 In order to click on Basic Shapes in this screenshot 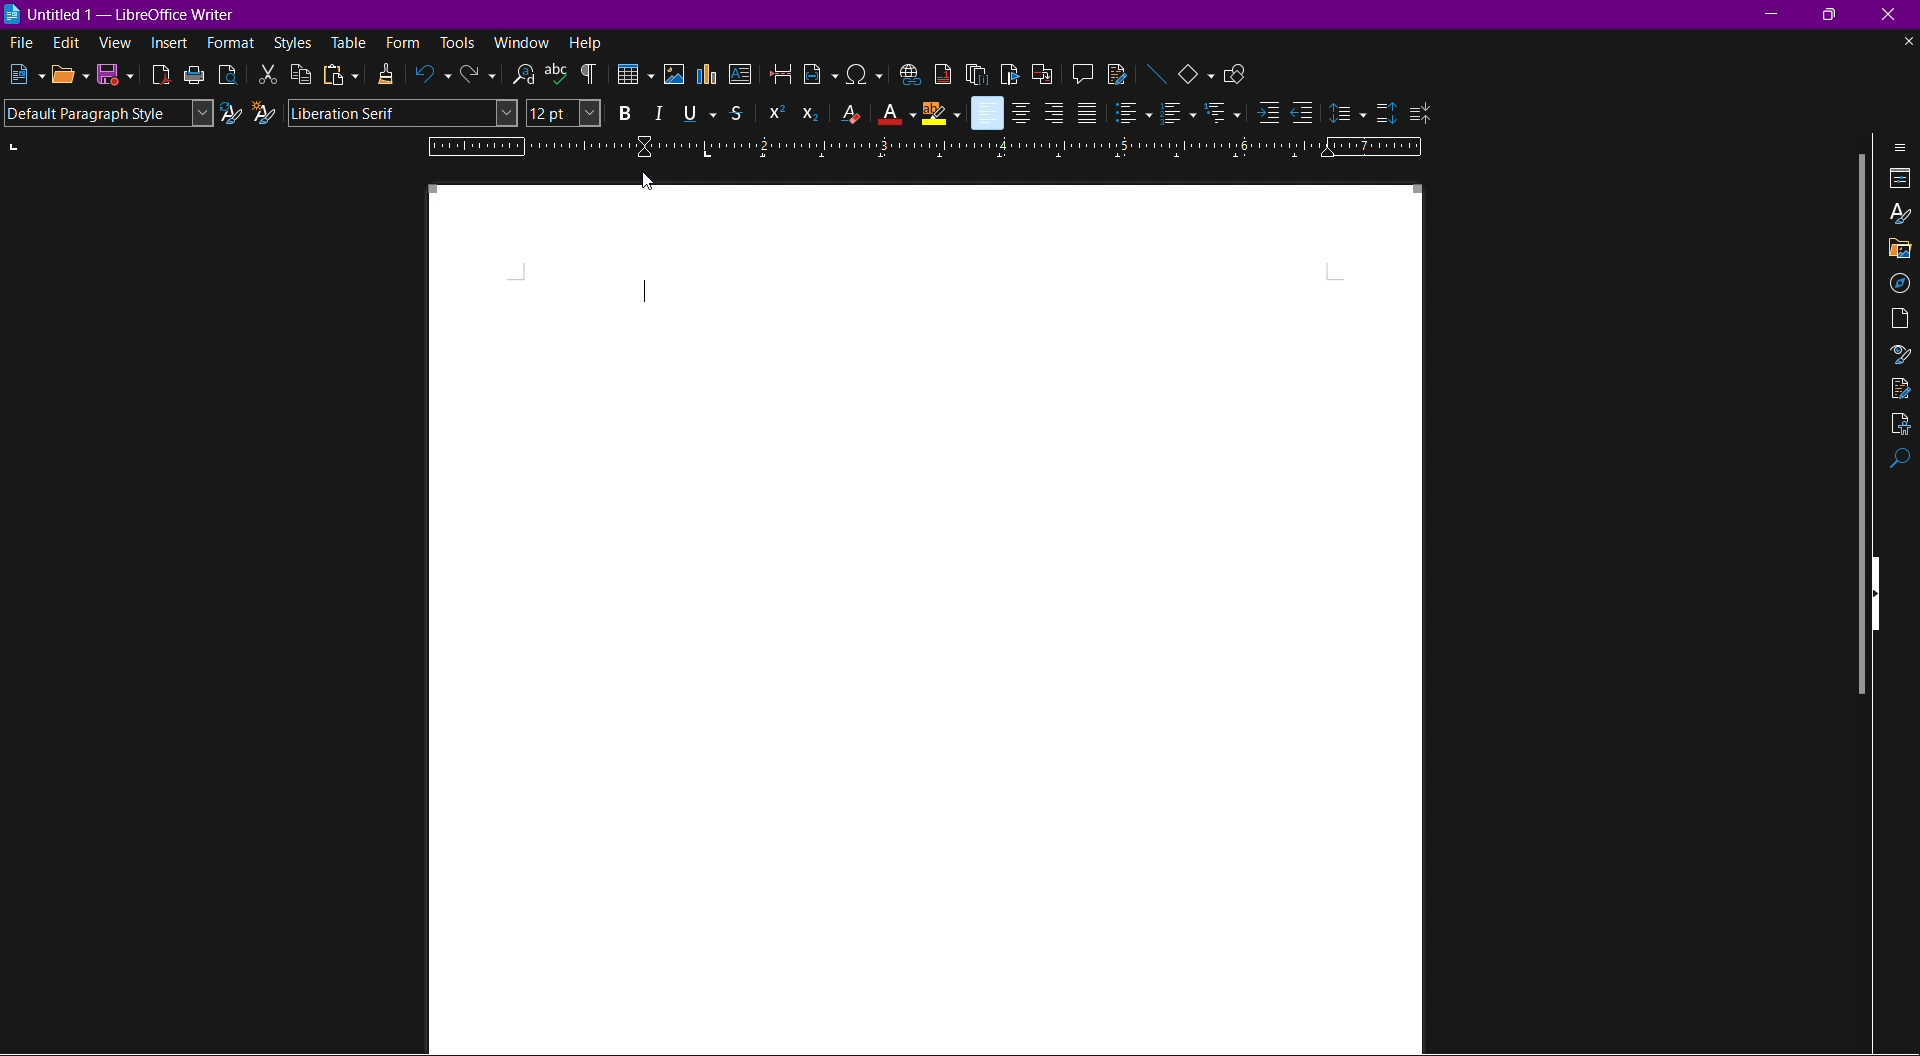, I will do `click(1198, 72)`.